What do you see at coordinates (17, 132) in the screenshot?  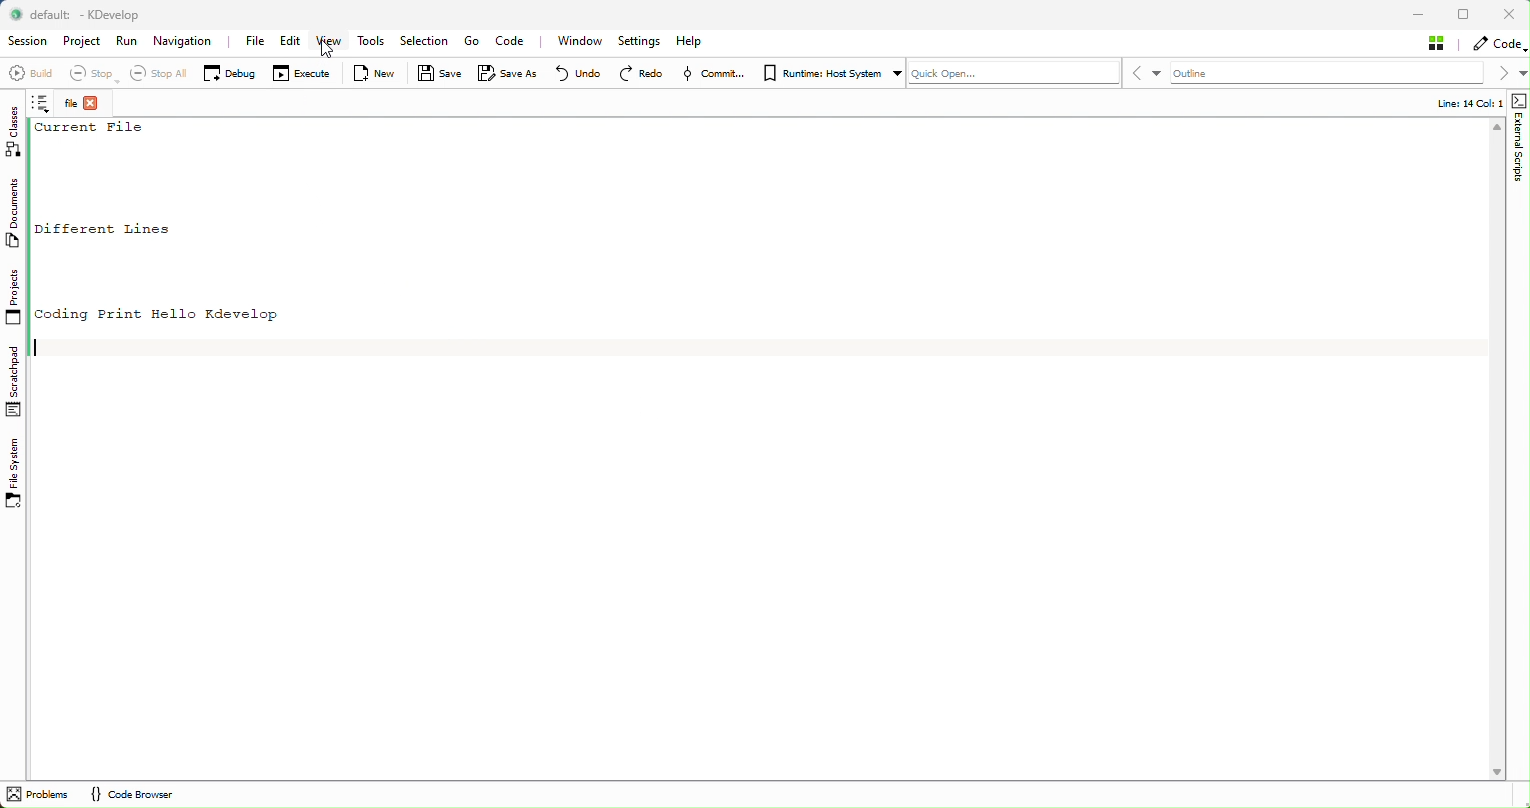 I see `Classes` at bounding box center [17, 132].